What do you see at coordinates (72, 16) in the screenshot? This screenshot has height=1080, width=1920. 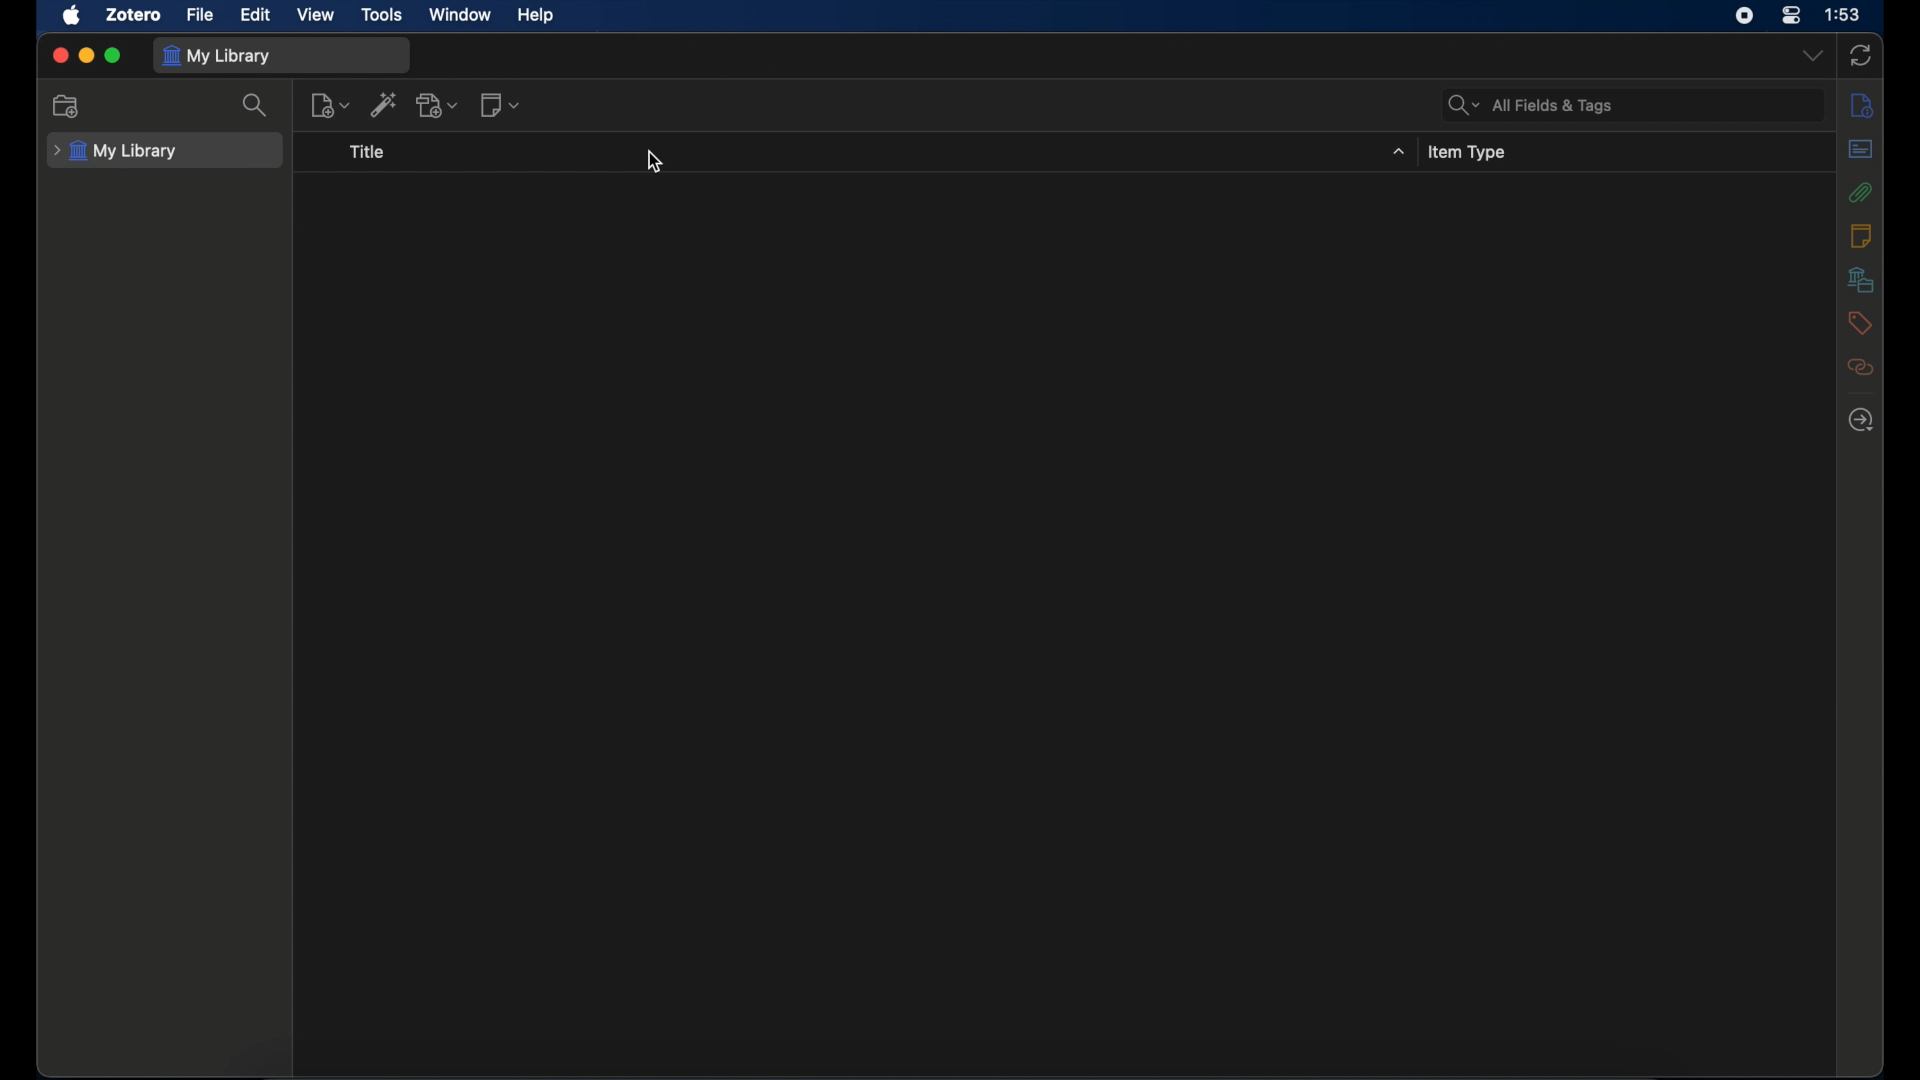 I see `apple icon` at bounding box center [72, 16].